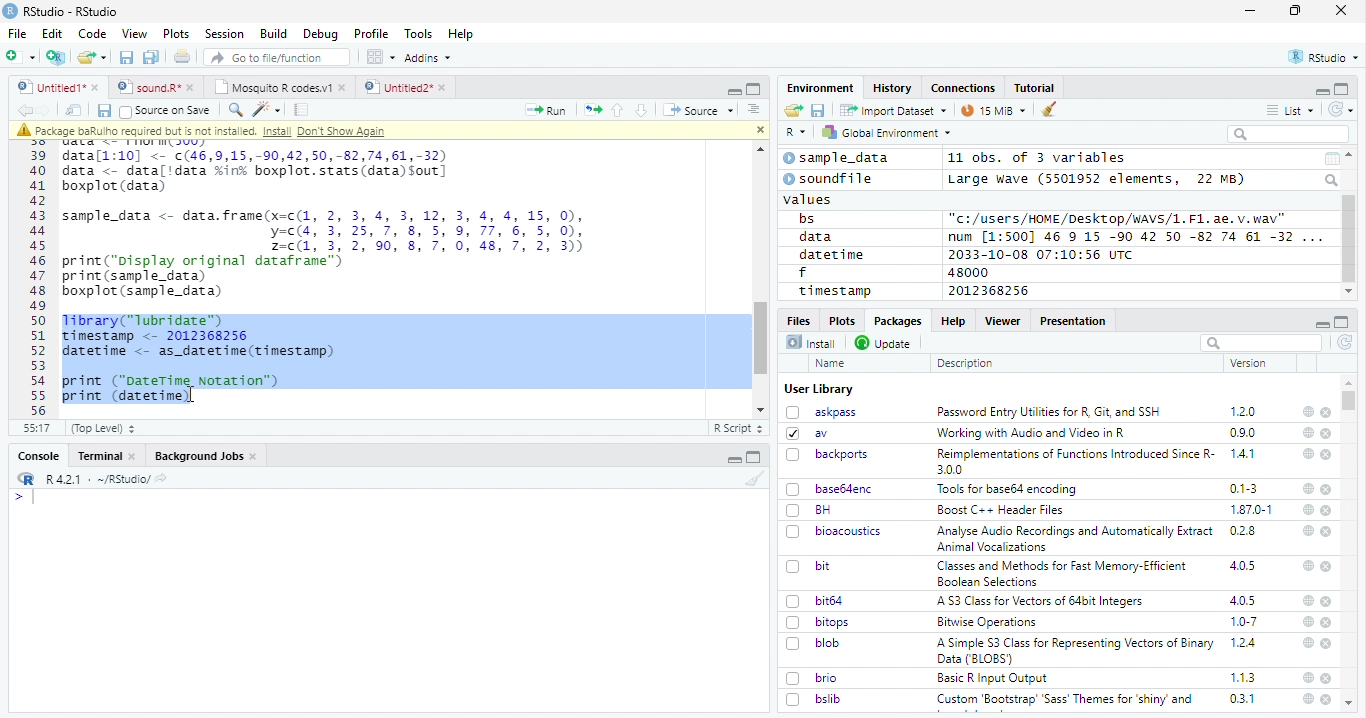 The height and width of the screenshot is (718, 1366). I want to click on Custom ‘Bootstrap’ ‘Sass’ Themes for ‘shiny’ and, so click(1065, 702).